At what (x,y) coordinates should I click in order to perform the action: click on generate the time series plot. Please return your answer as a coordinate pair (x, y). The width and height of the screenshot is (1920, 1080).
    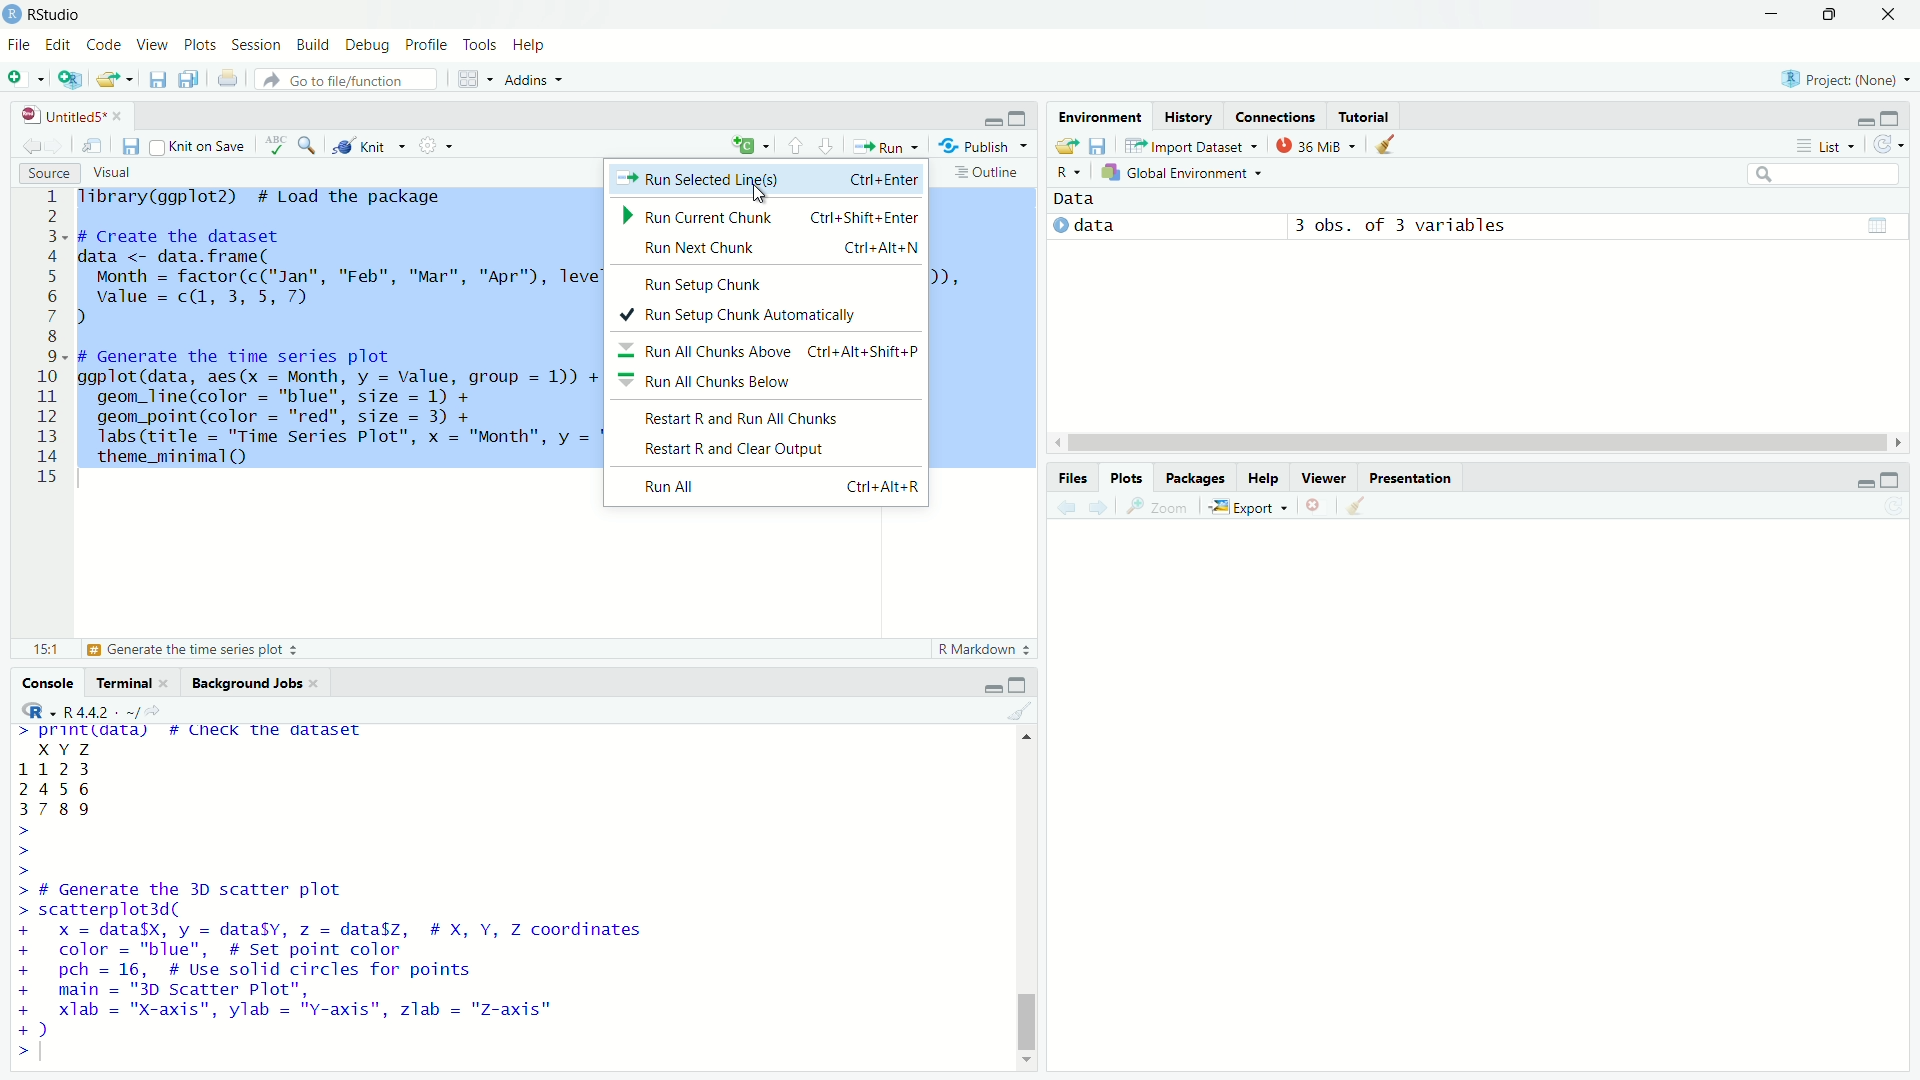
    Looking at the image, I should click on (201, 651).